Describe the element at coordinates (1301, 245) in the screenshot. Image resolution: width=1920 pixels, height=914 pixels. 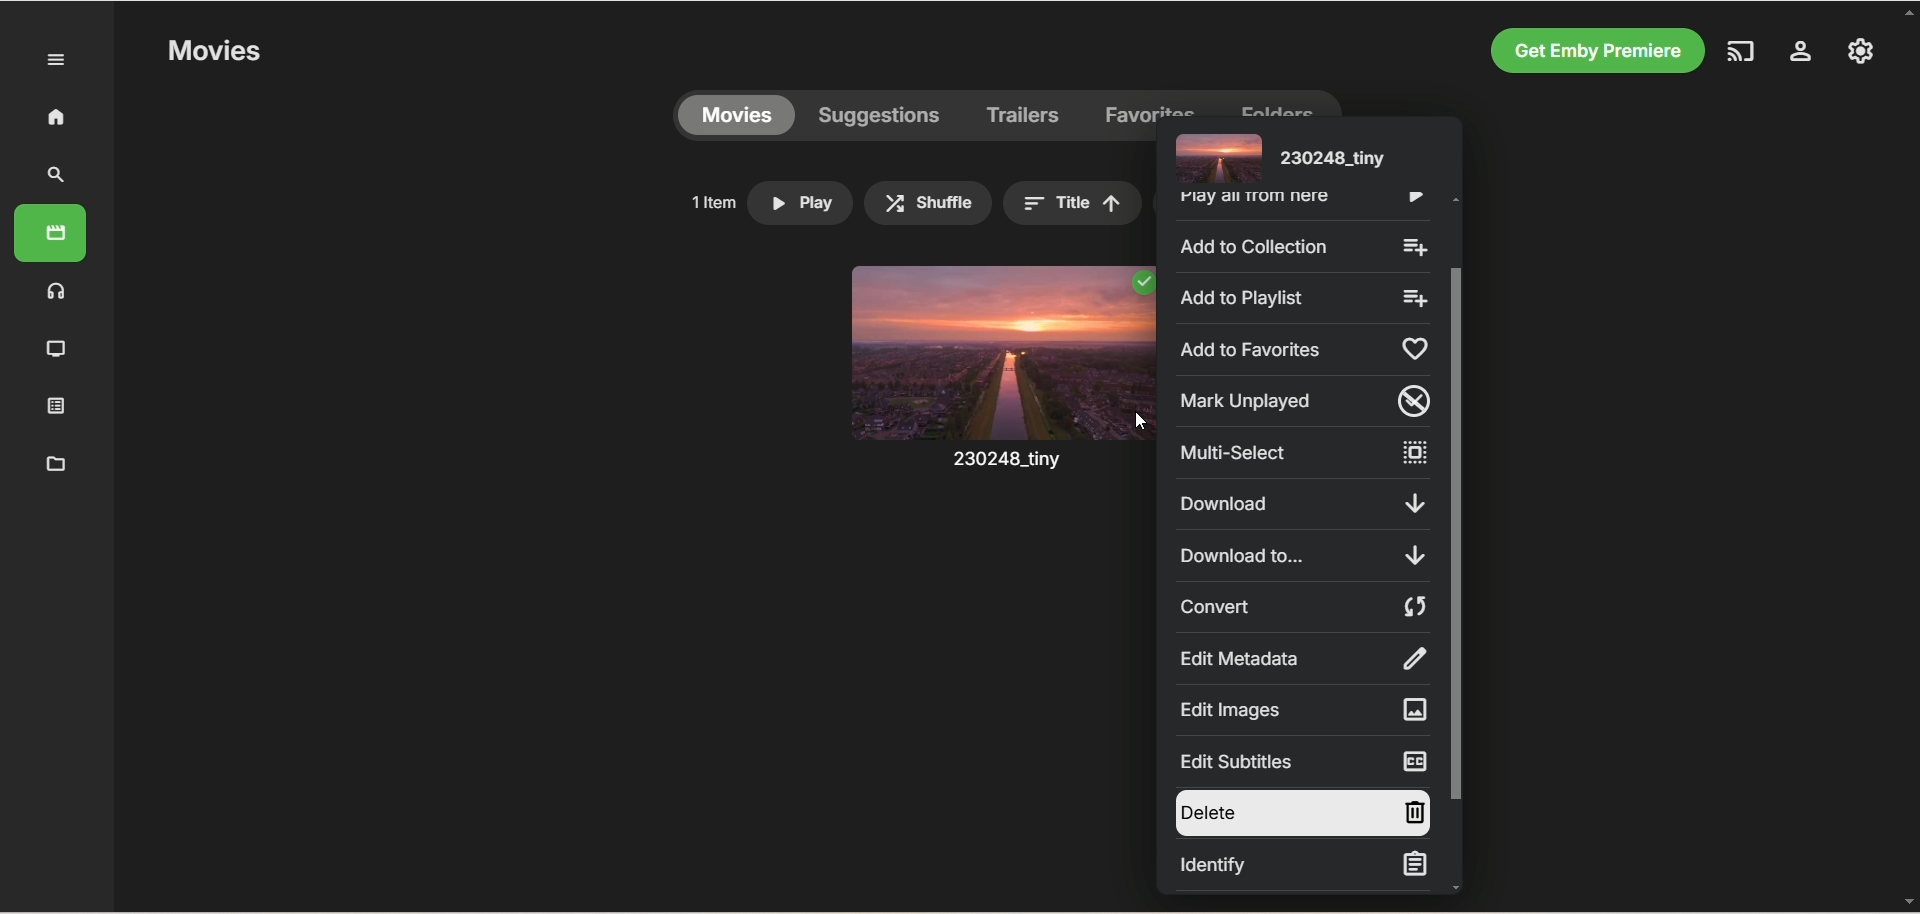
I see `add to collection` at that location.